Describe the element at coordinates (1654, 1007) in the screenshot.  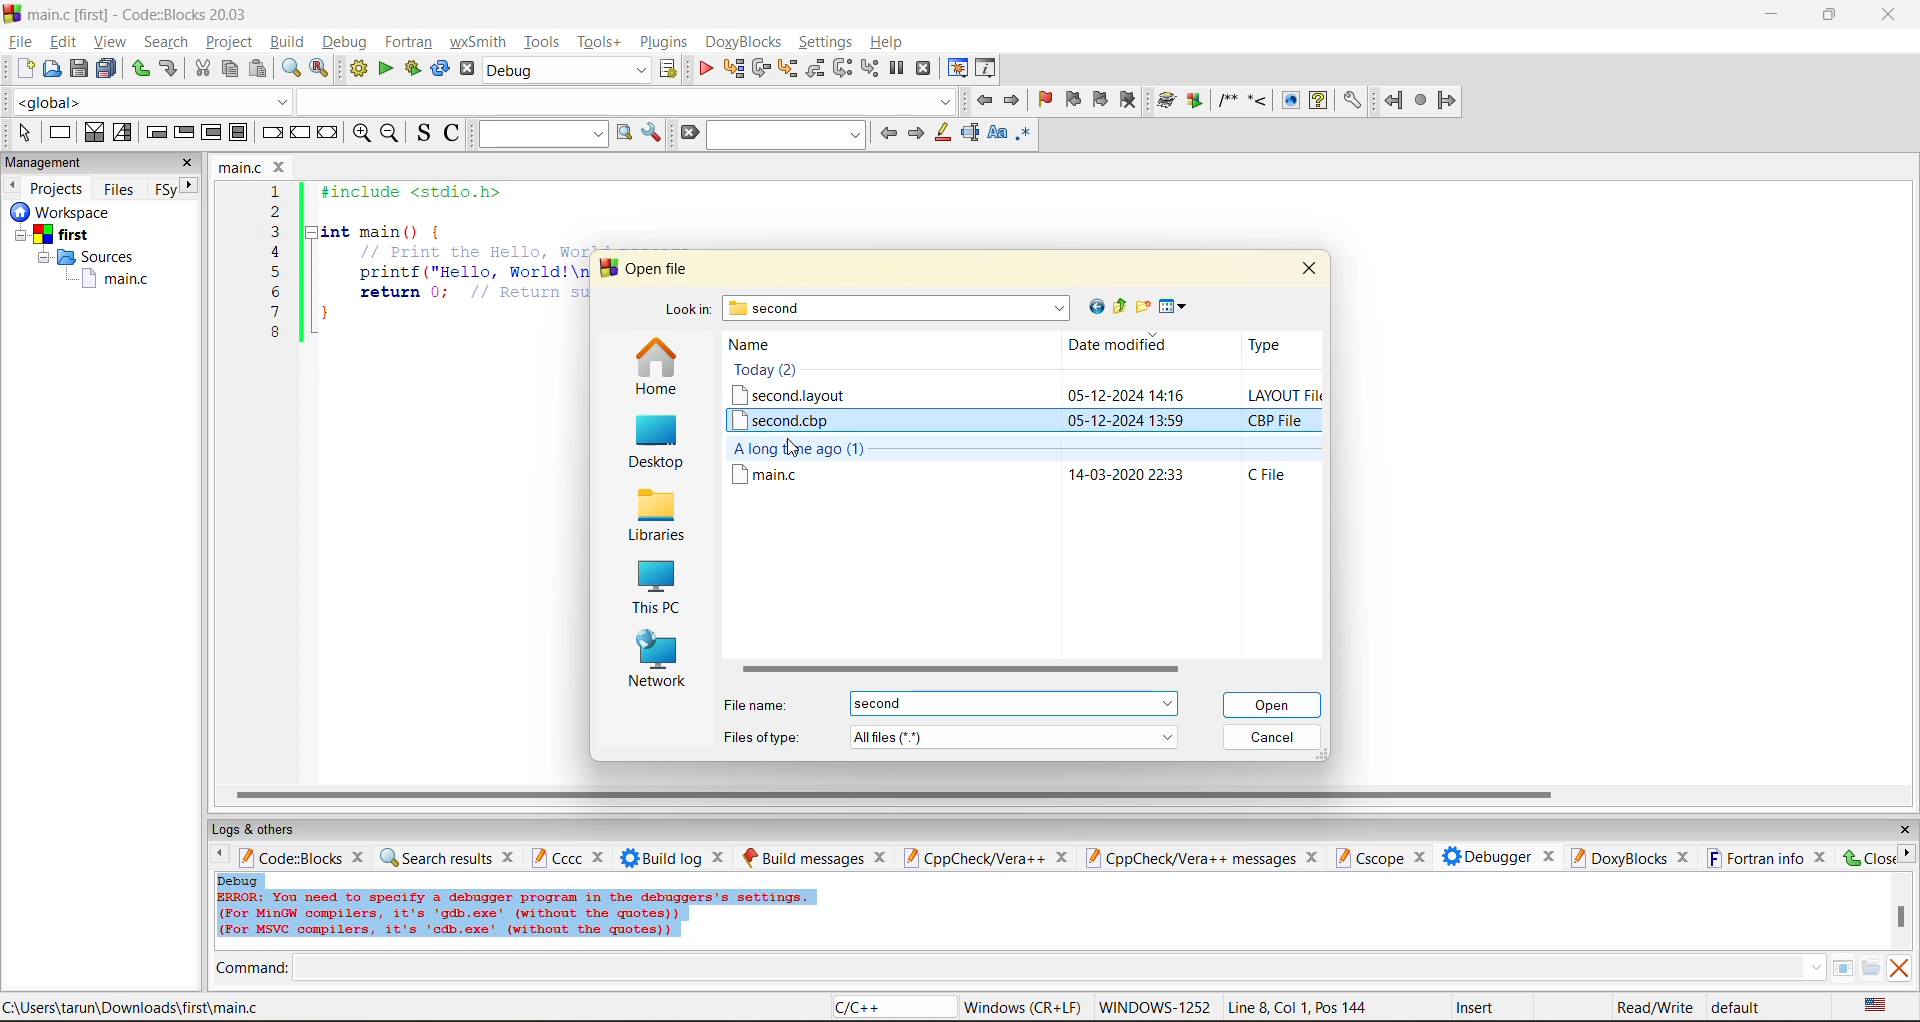
I see `read/write` at that location.